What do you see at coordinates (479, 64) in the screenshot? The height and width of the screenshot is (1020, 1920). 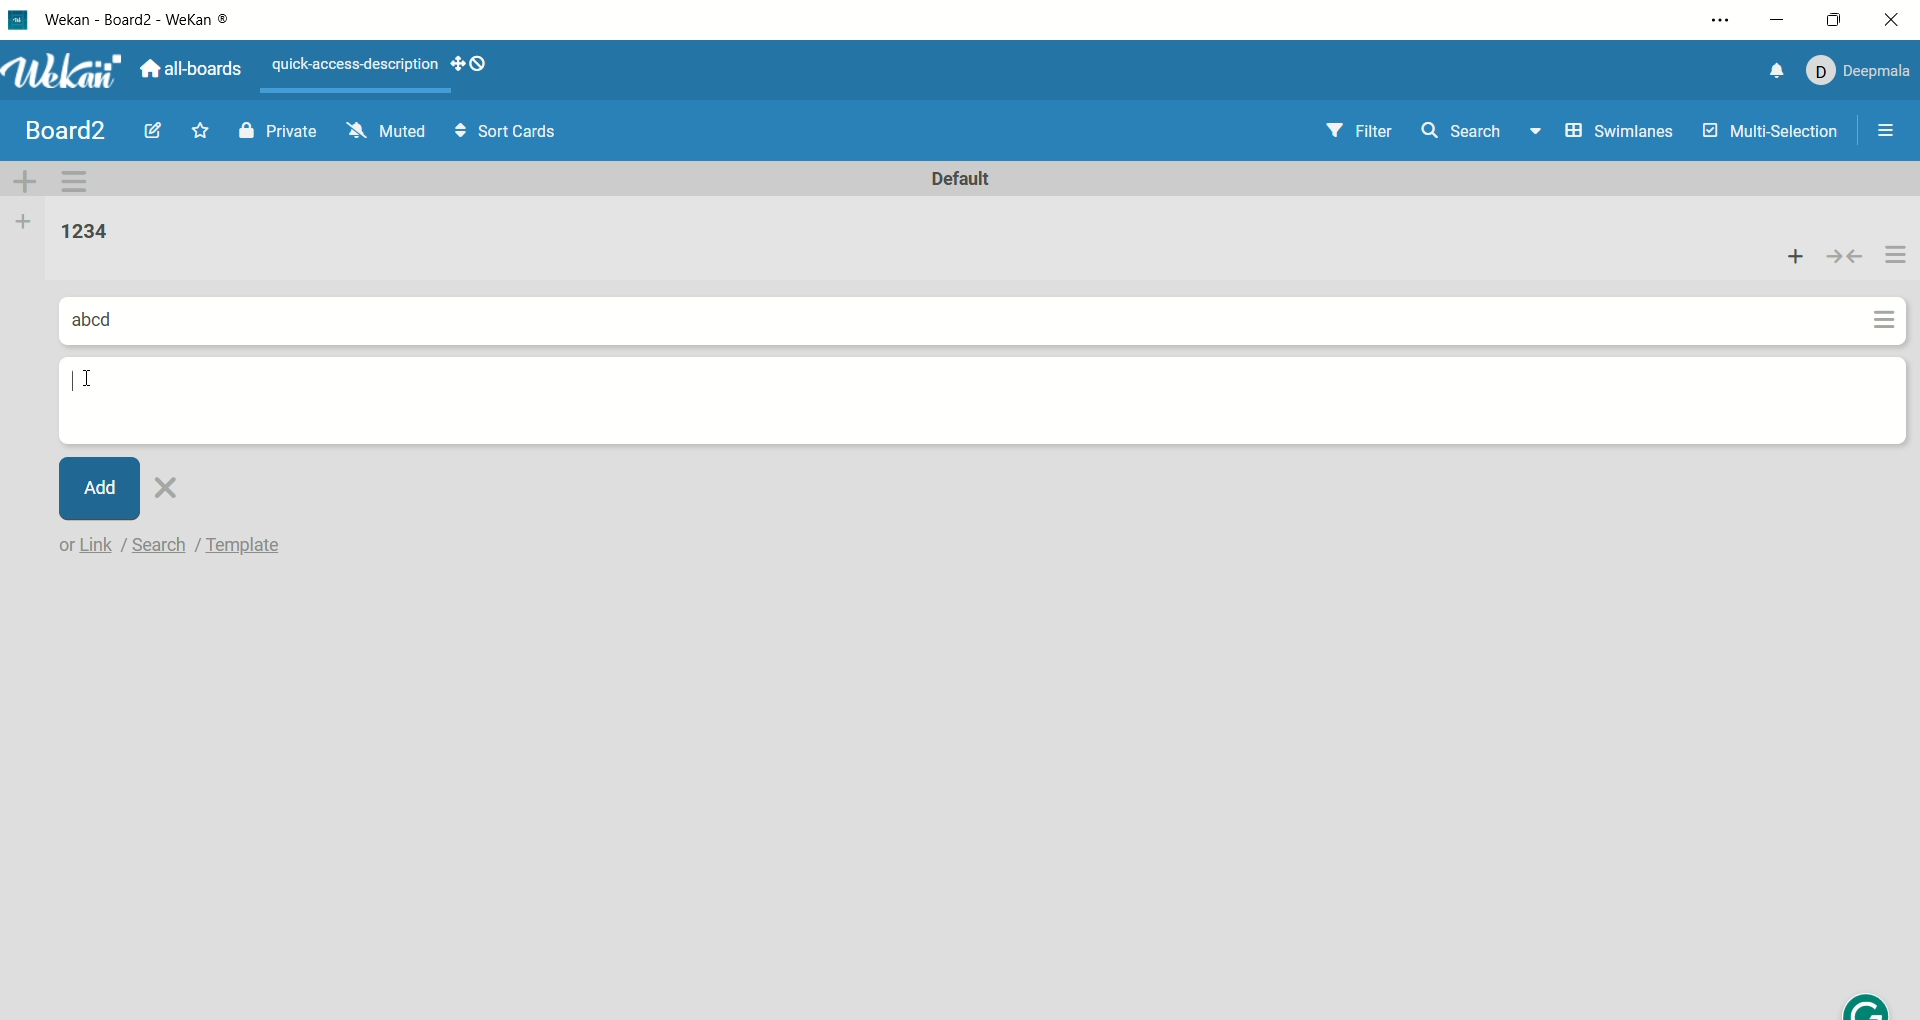 I see `show-desktop-drag-handles` at bounding box center [479, 64].